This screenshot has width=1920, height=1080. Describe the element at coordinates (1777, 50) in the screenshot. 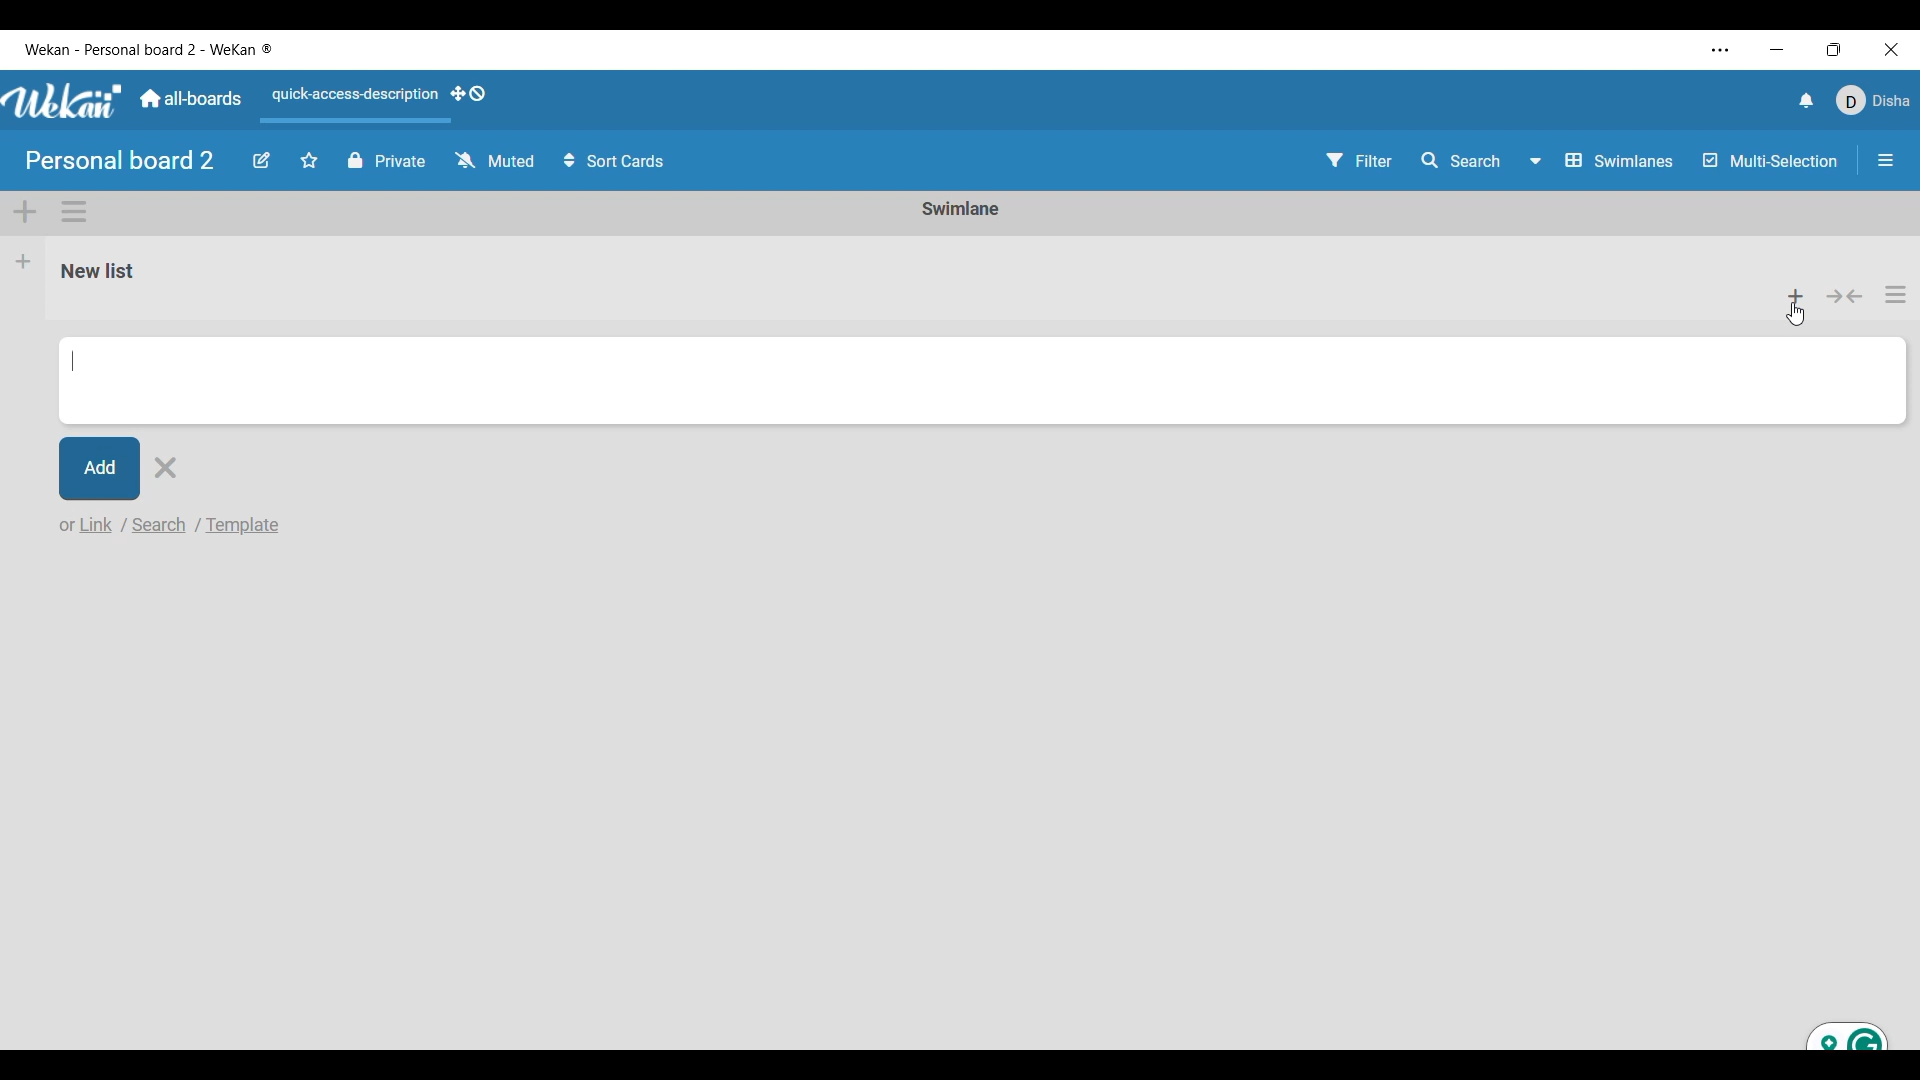

I see `Minimize` at that location.